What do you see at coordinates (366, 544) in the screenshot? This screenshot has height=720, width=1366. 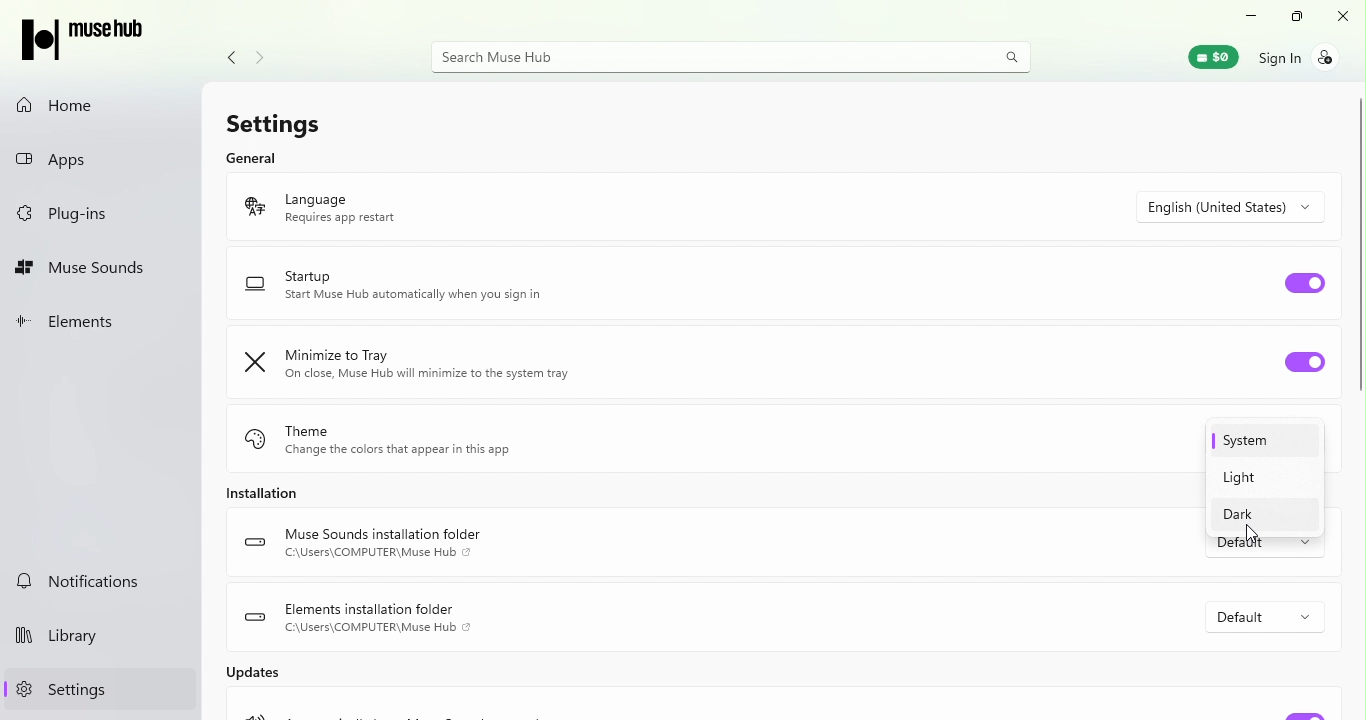 I see `Muse sounds installation folder` at bounding box center [366, 544].